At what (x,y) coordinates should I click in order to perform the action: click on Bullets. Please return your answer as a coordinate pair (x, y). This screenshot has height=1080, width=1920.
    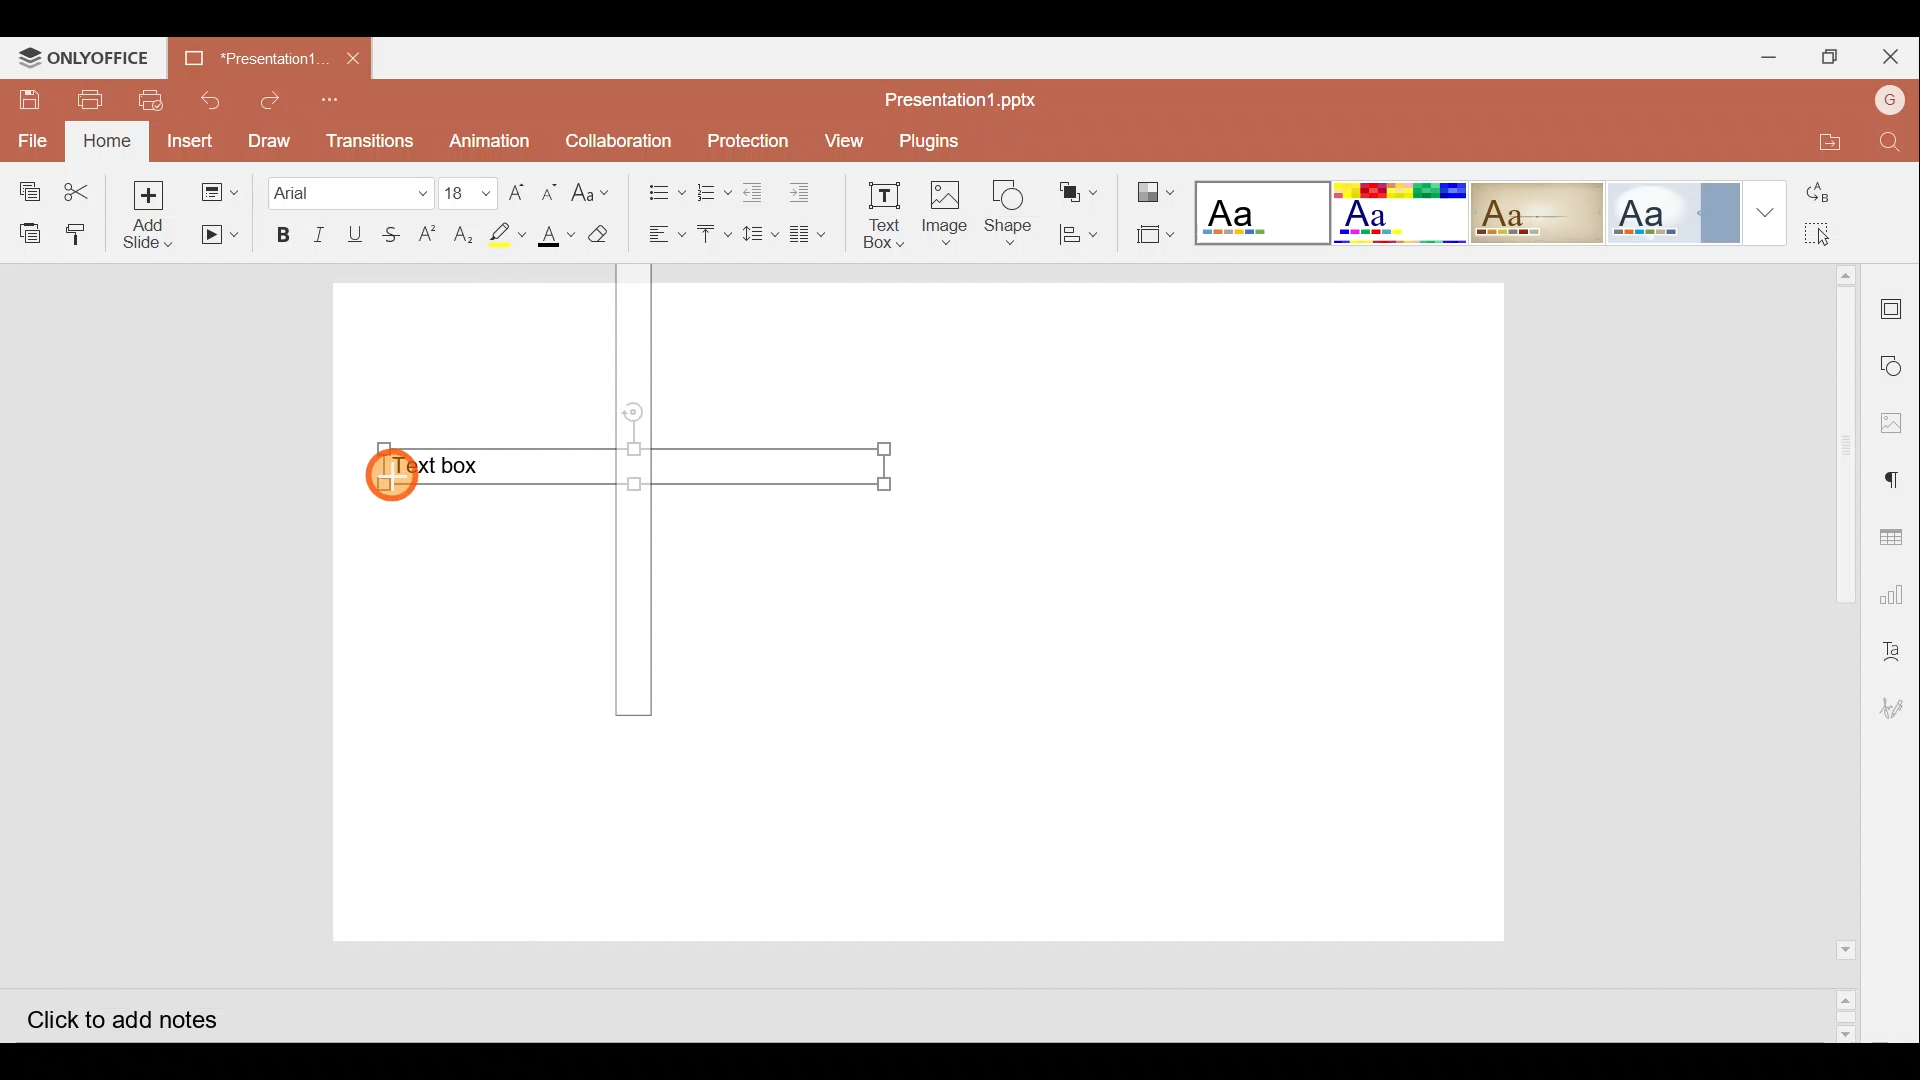
    Looking at the image, I should click on (661, 187).